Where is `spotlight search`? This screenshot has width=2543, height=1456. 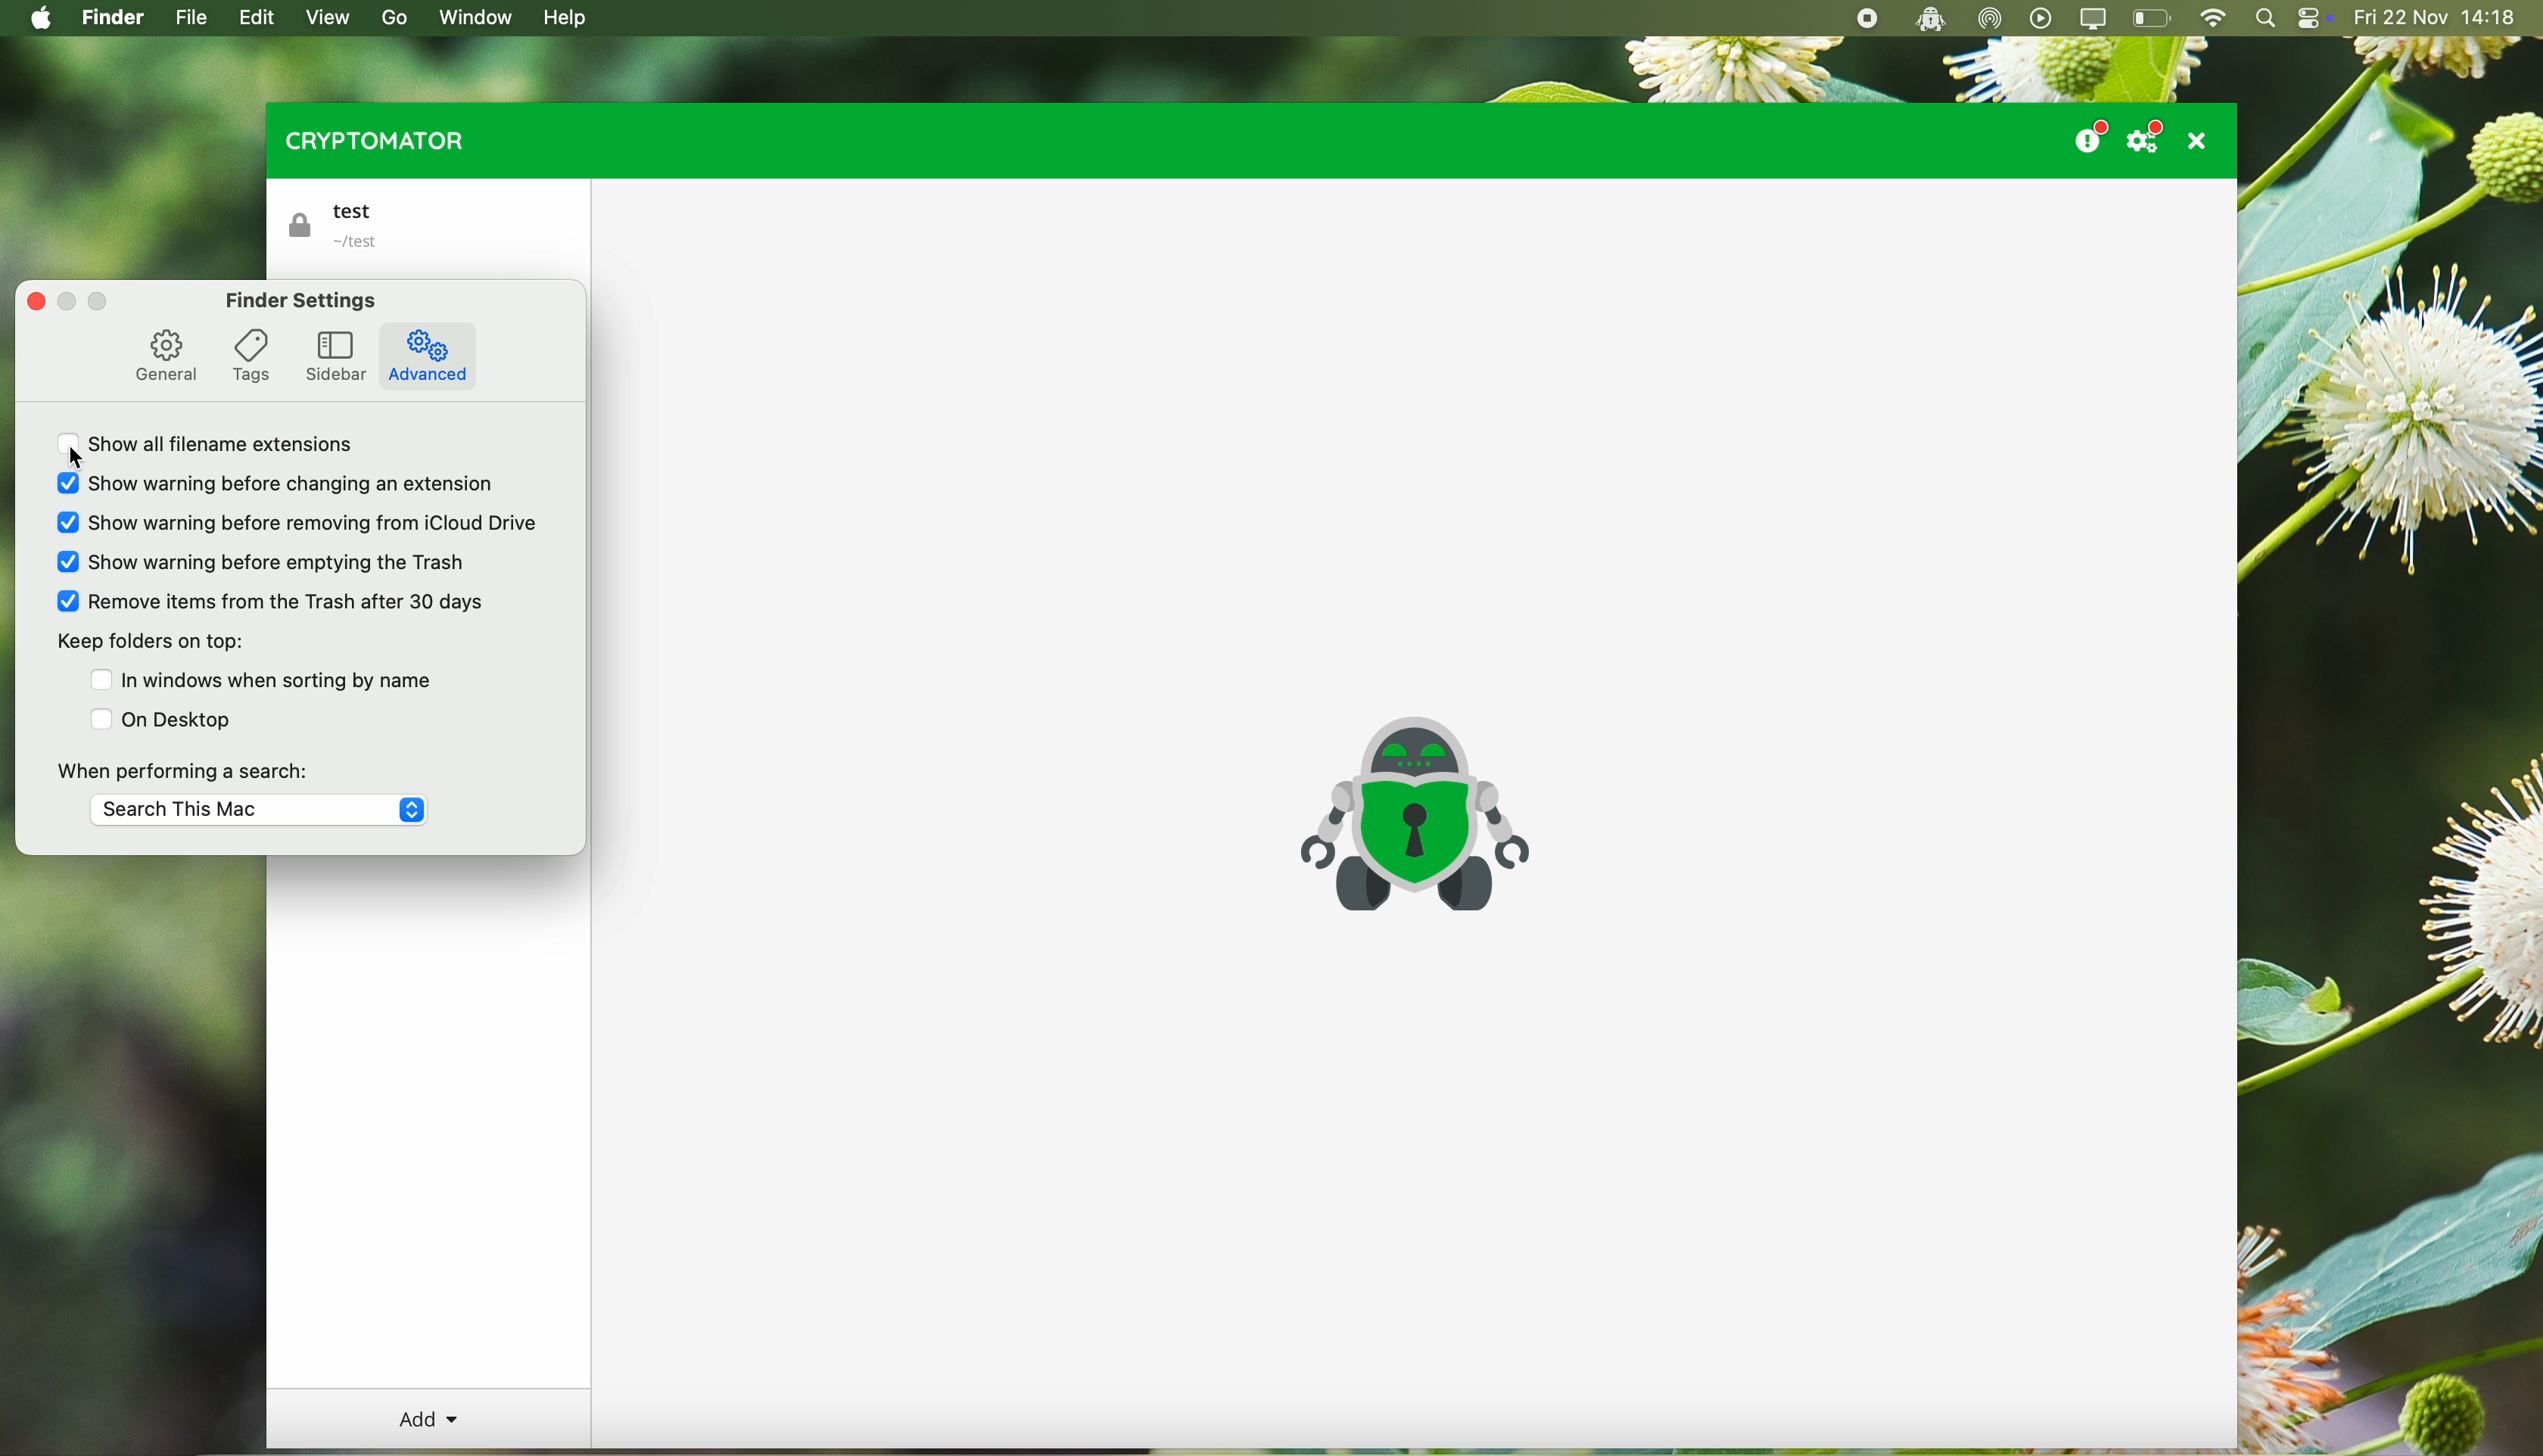
spotlight search is located at coordinates (2265, 19).